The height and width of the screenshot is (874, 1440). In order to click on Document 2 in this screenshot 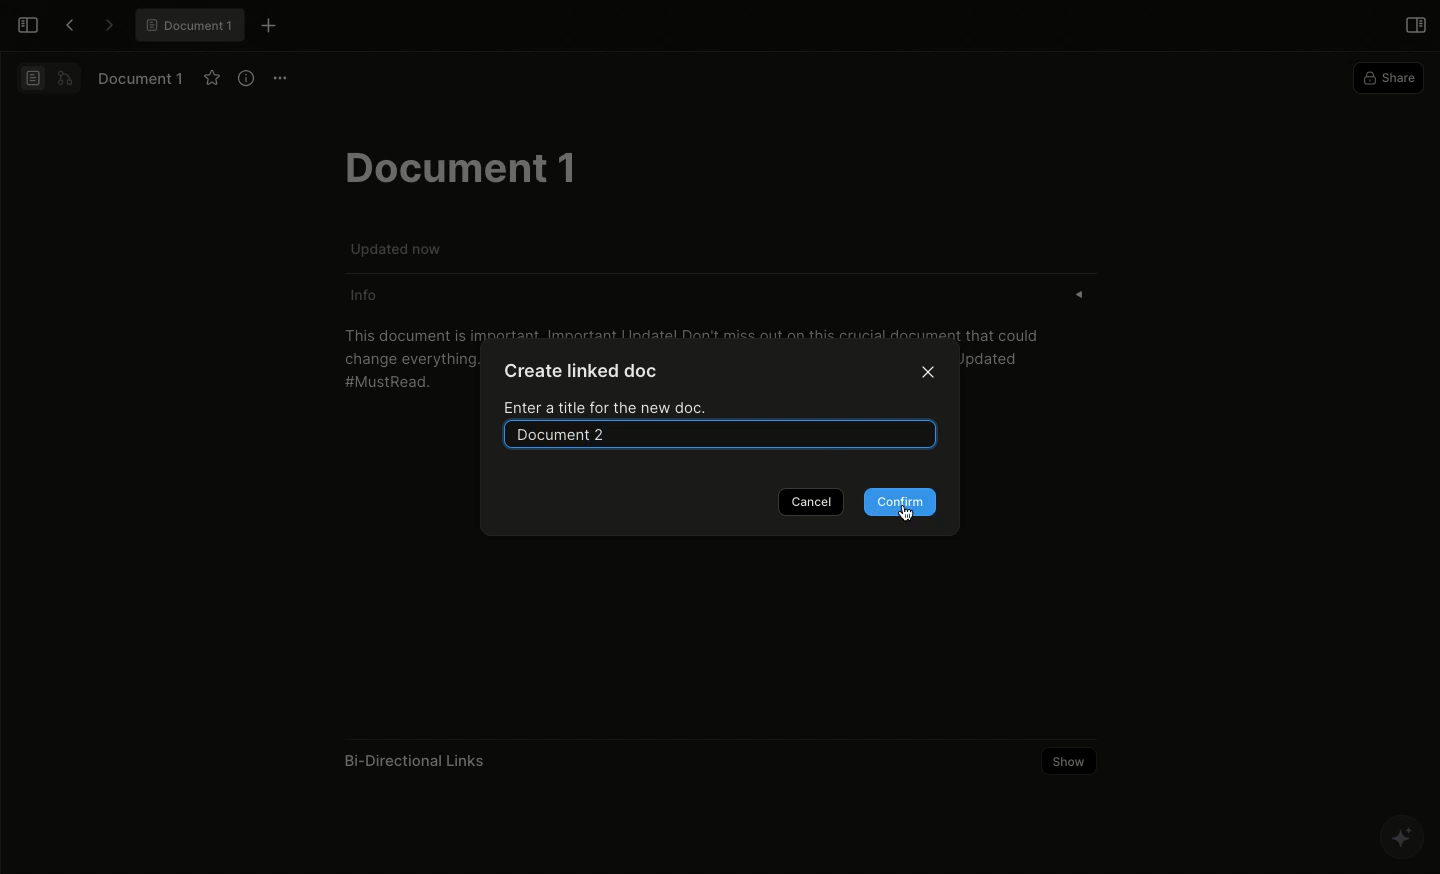, I will do `click(729, 432)`.